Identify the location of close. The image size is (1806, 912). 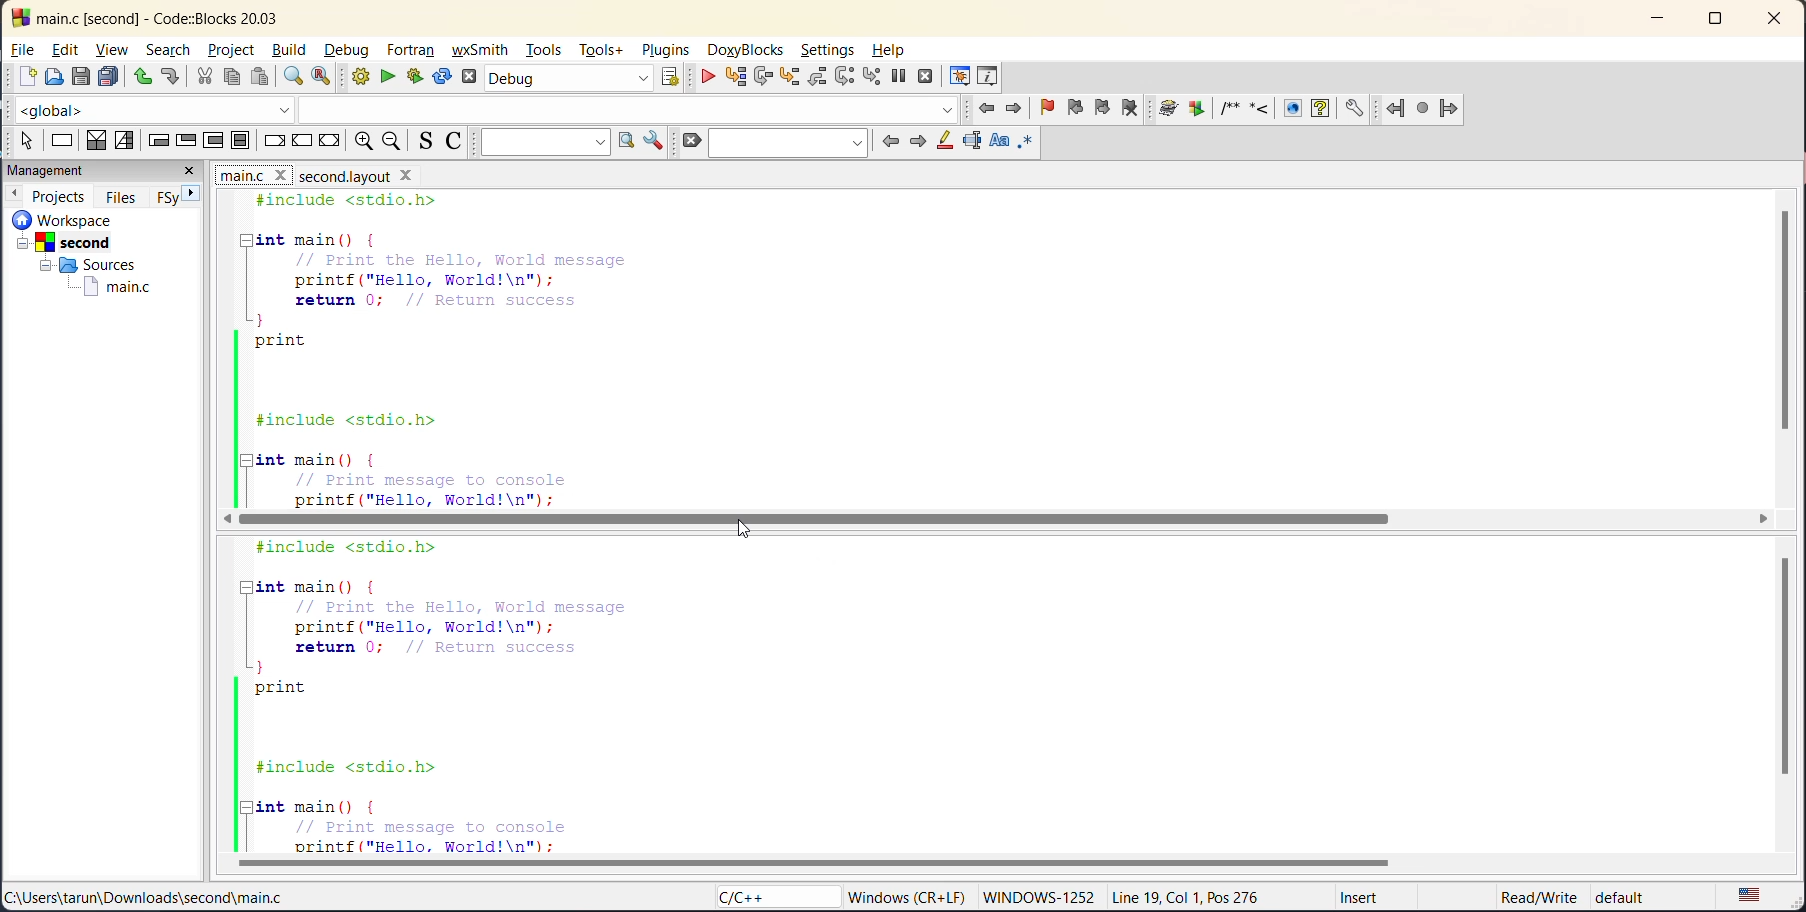
(191, 173).